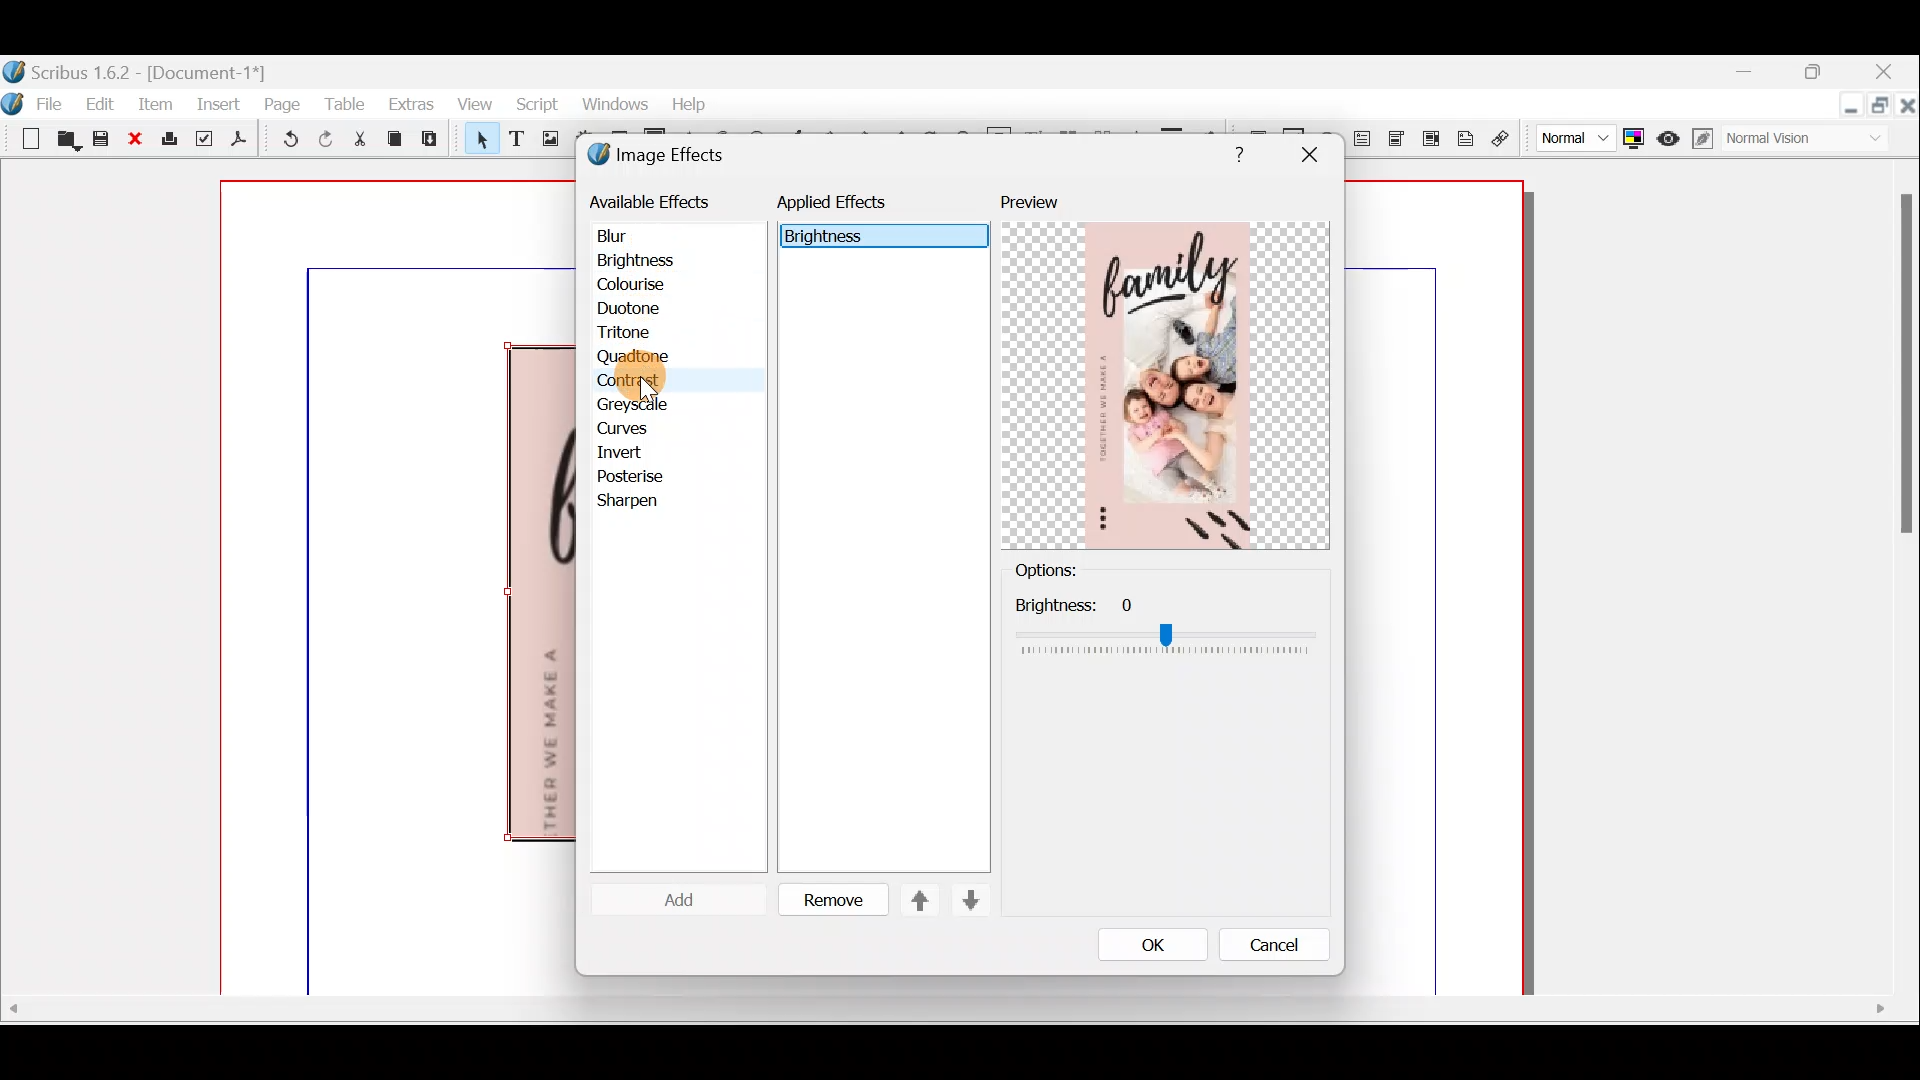  What do you see at coordinates (1705, 139) in the screenshot?
I see `Edit in preview mode` at bounding box center [1705, 139].